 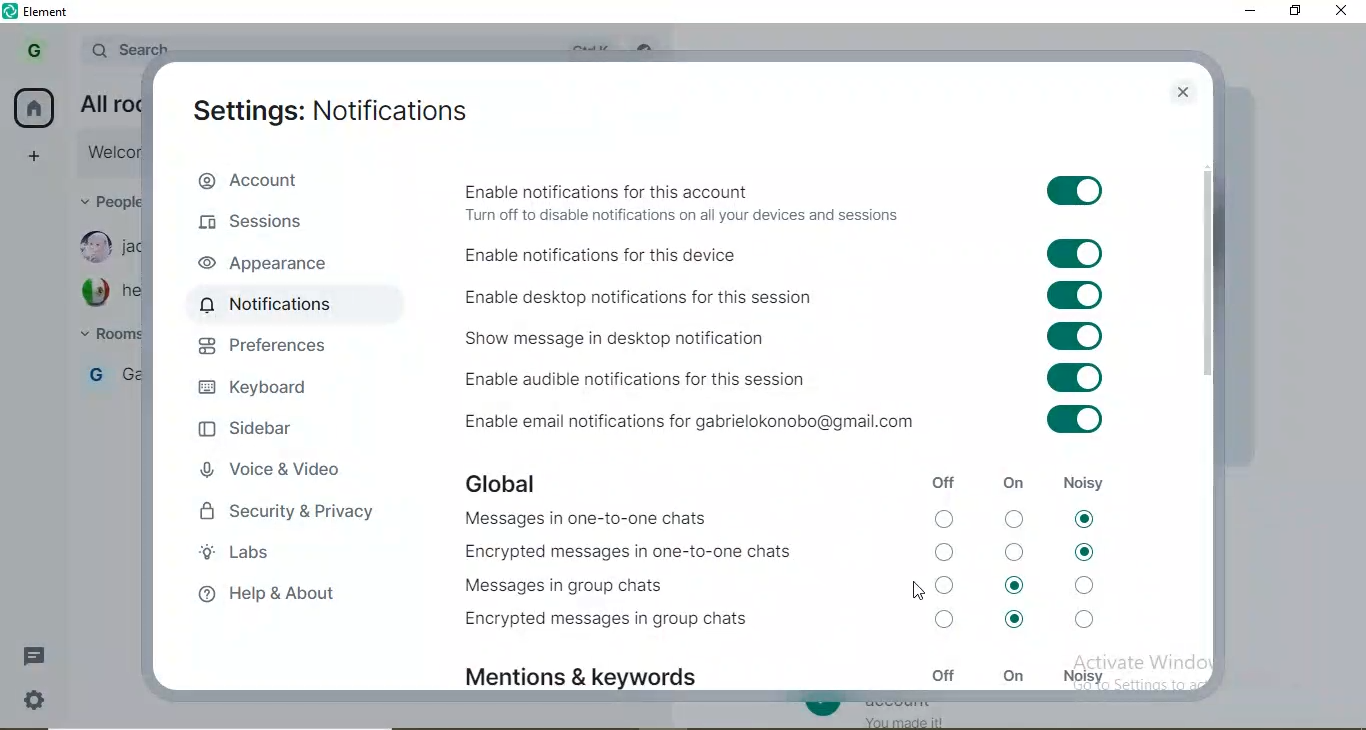 What do you see at coordinates (1084, 550) in the screenshot?
I see `noisy switch` at bounding box center [1084, 550].